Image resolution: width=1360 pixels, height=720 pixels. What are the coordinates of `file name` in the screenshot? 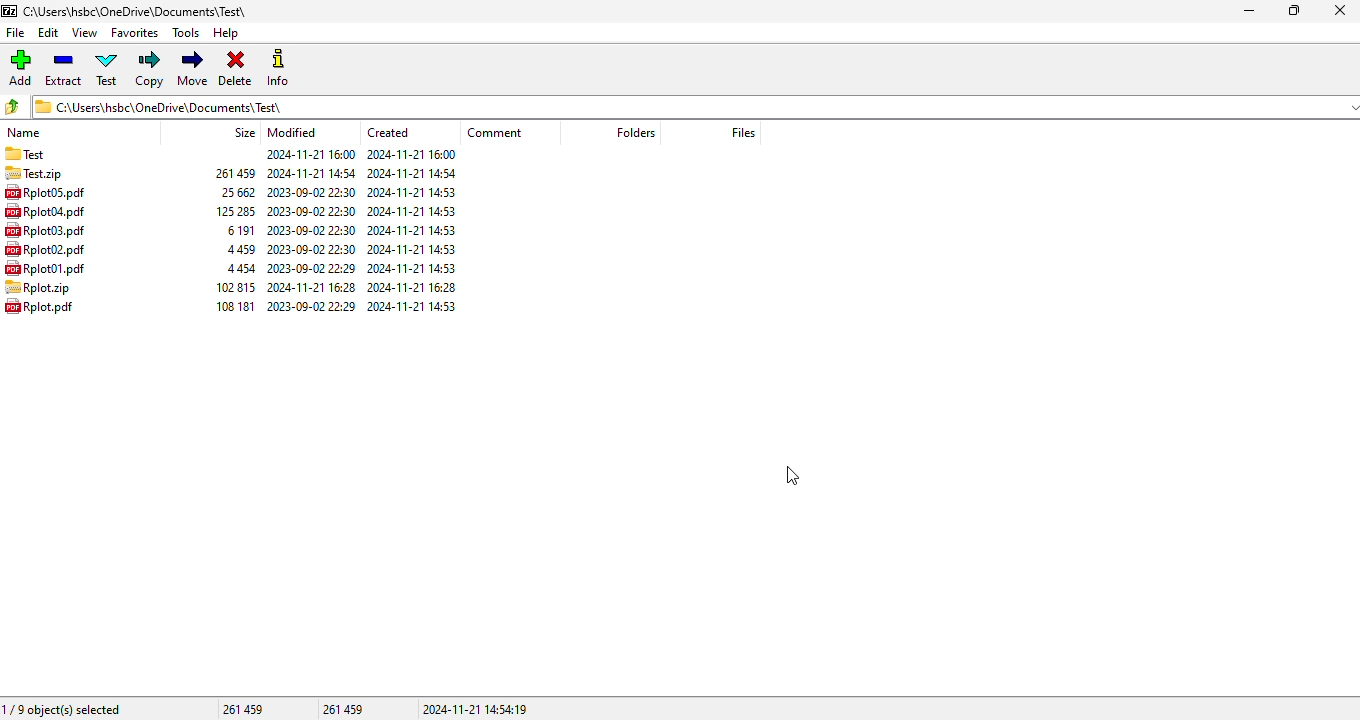 It's located at (44, 267).